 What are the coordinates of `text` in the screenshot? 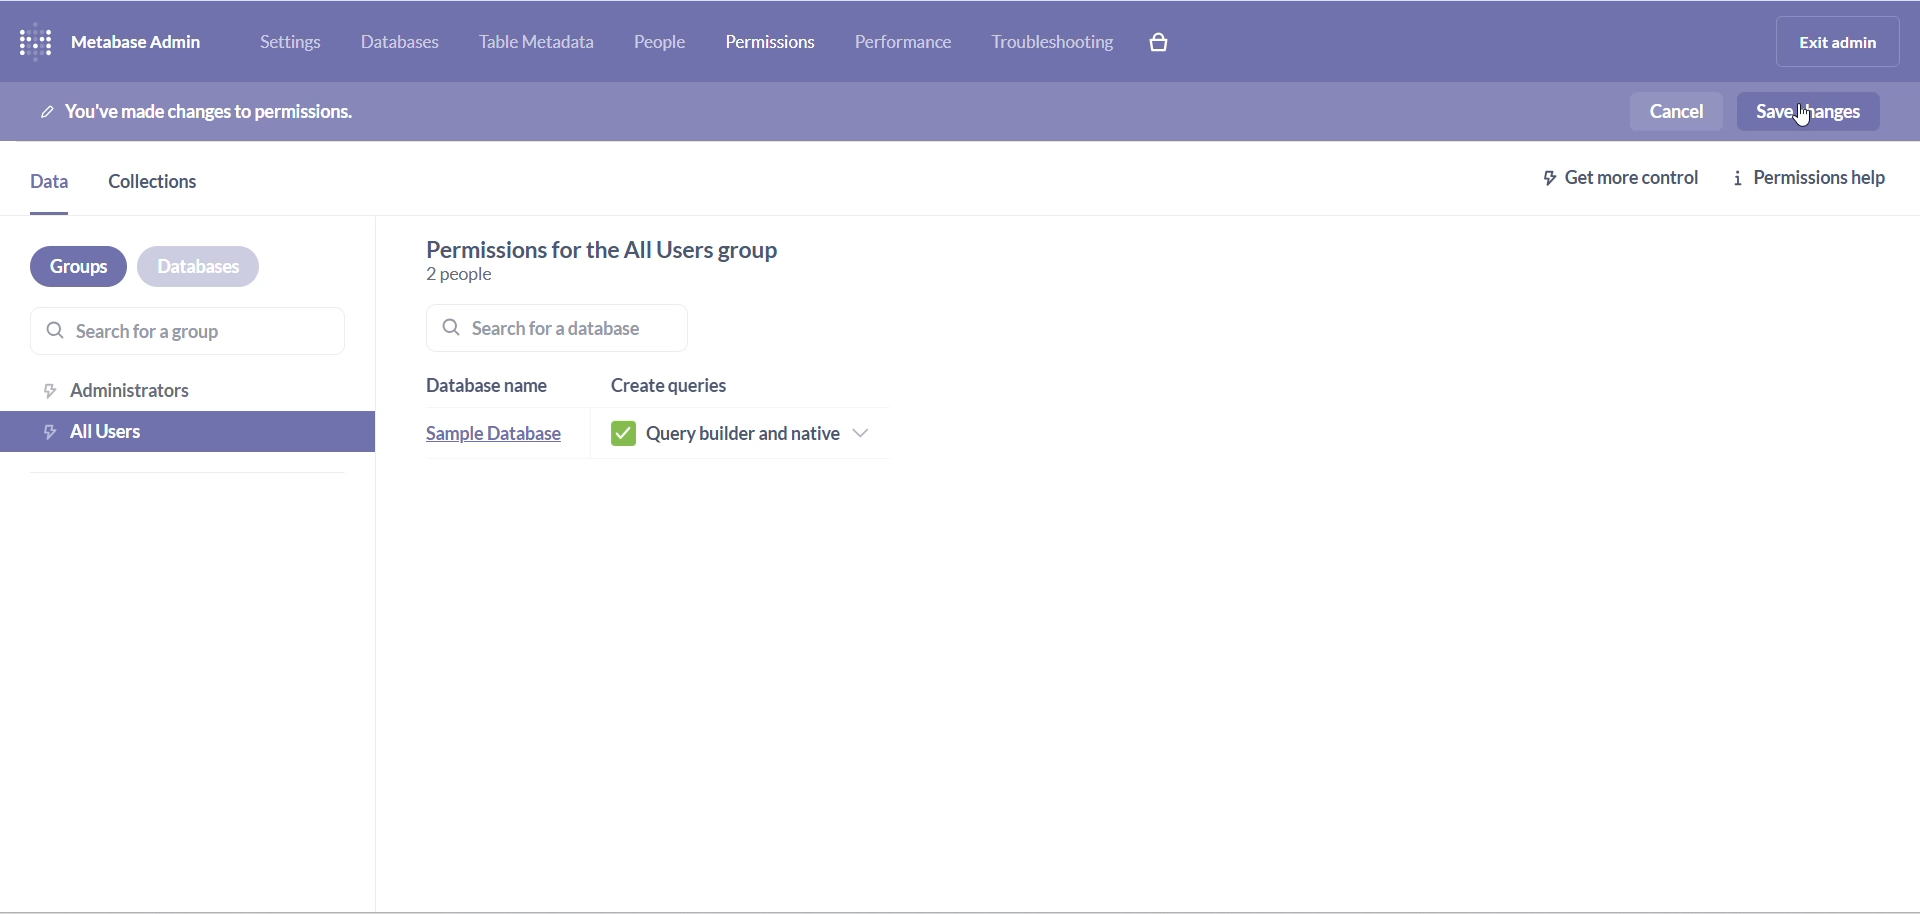 It's located at (647, 245).